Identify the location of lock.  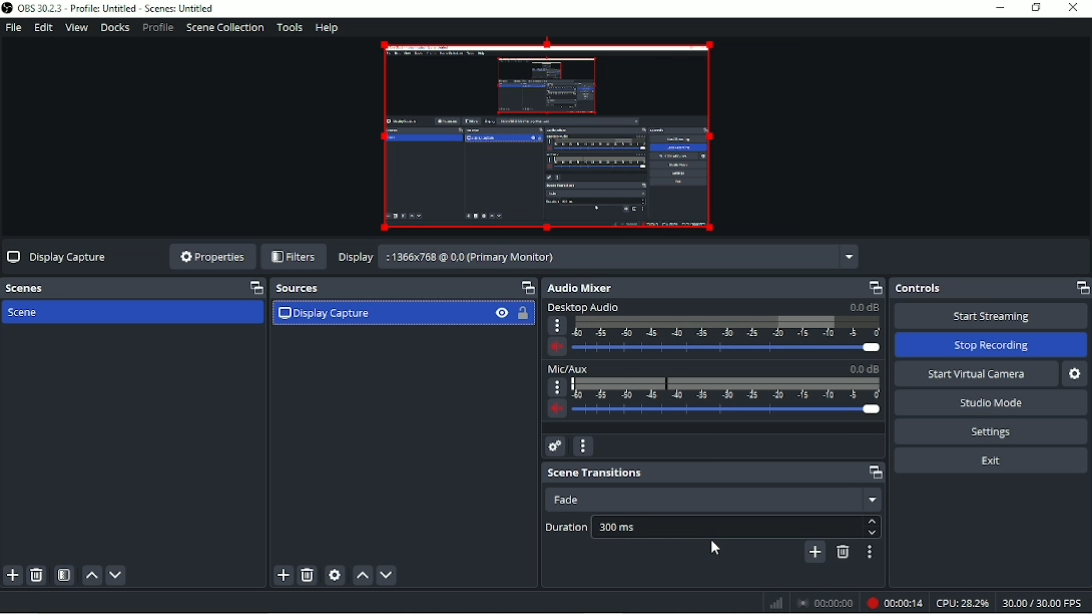
(528, 314).